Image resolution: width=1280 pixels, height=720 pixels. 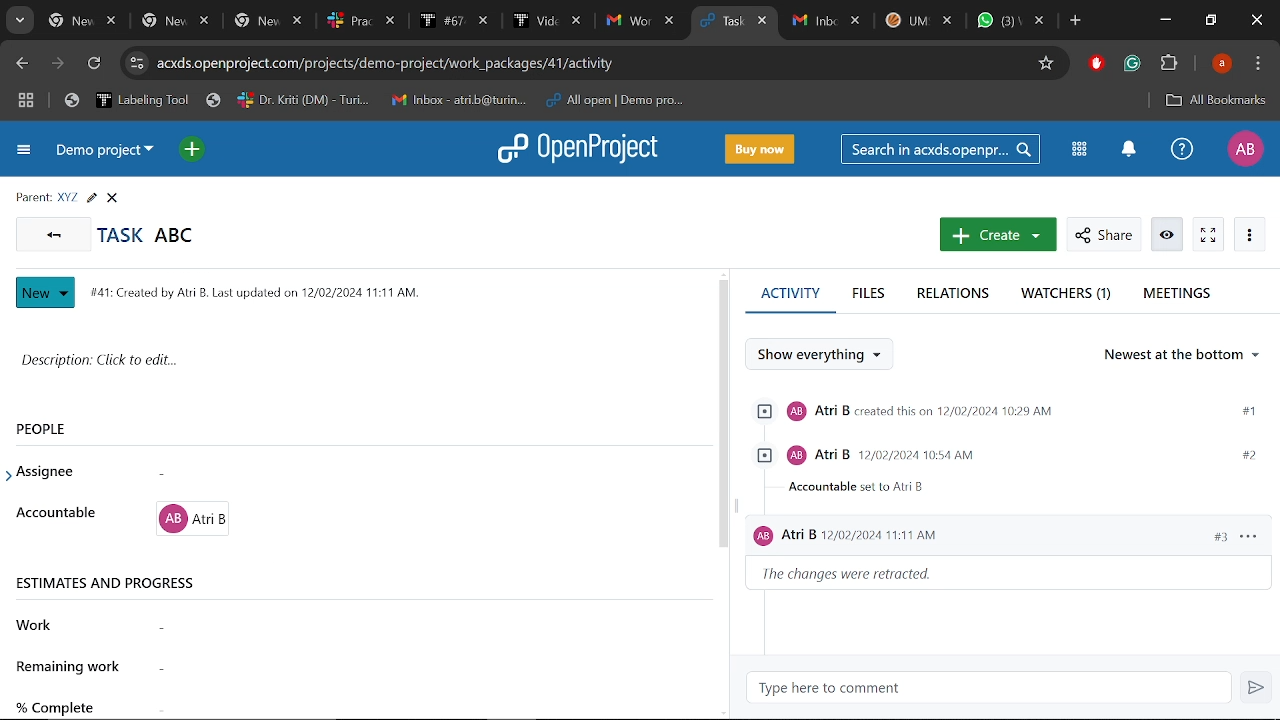 I want to click on Current tab, so click(x=722, y=23).